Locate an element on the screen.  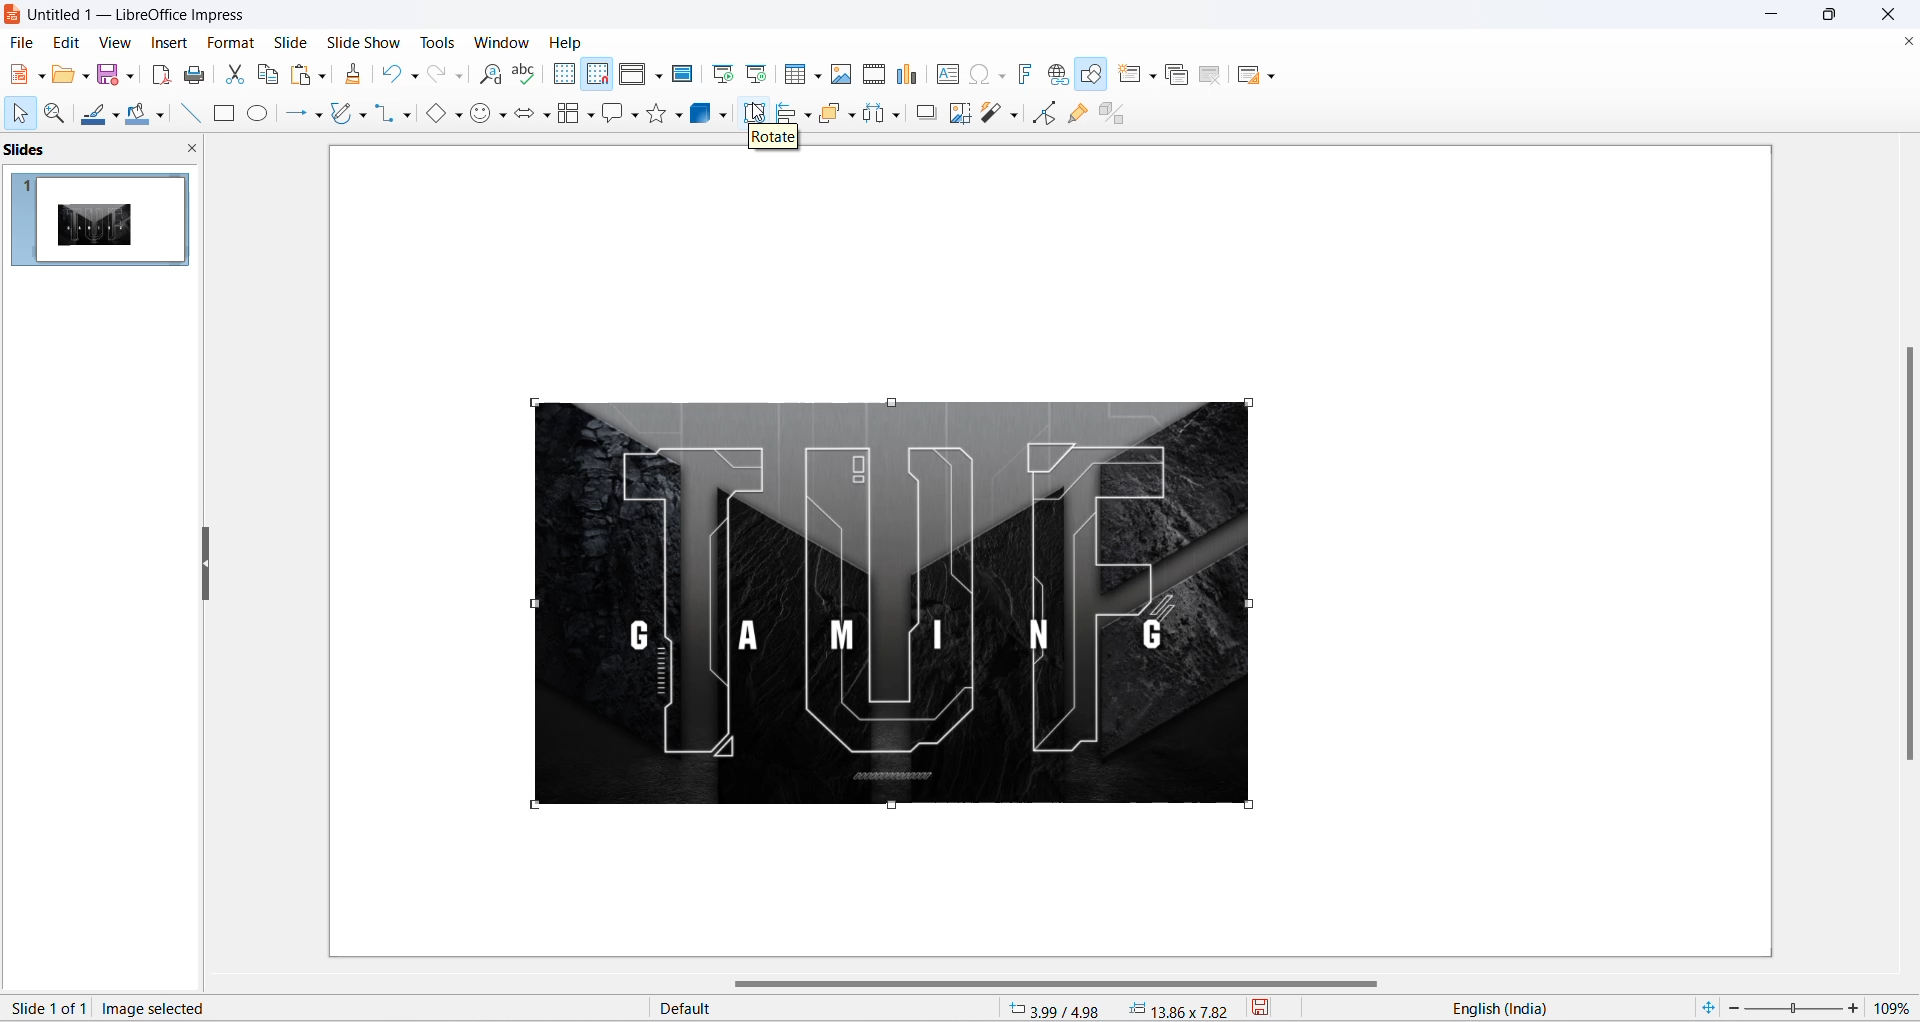
zoom increase is located at coordinates (1856, 1007).